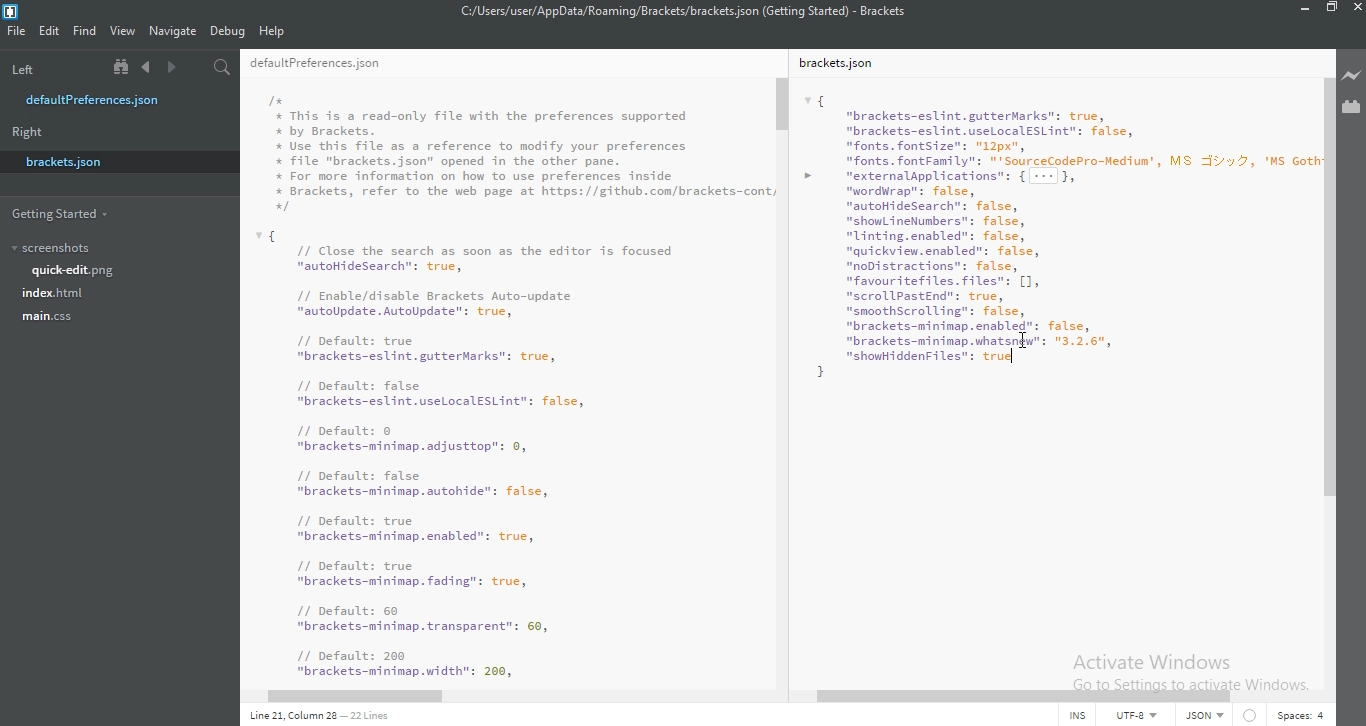  Describe the element at coordinates (1330, 11) in the screenshot. I see `restore` at that location.